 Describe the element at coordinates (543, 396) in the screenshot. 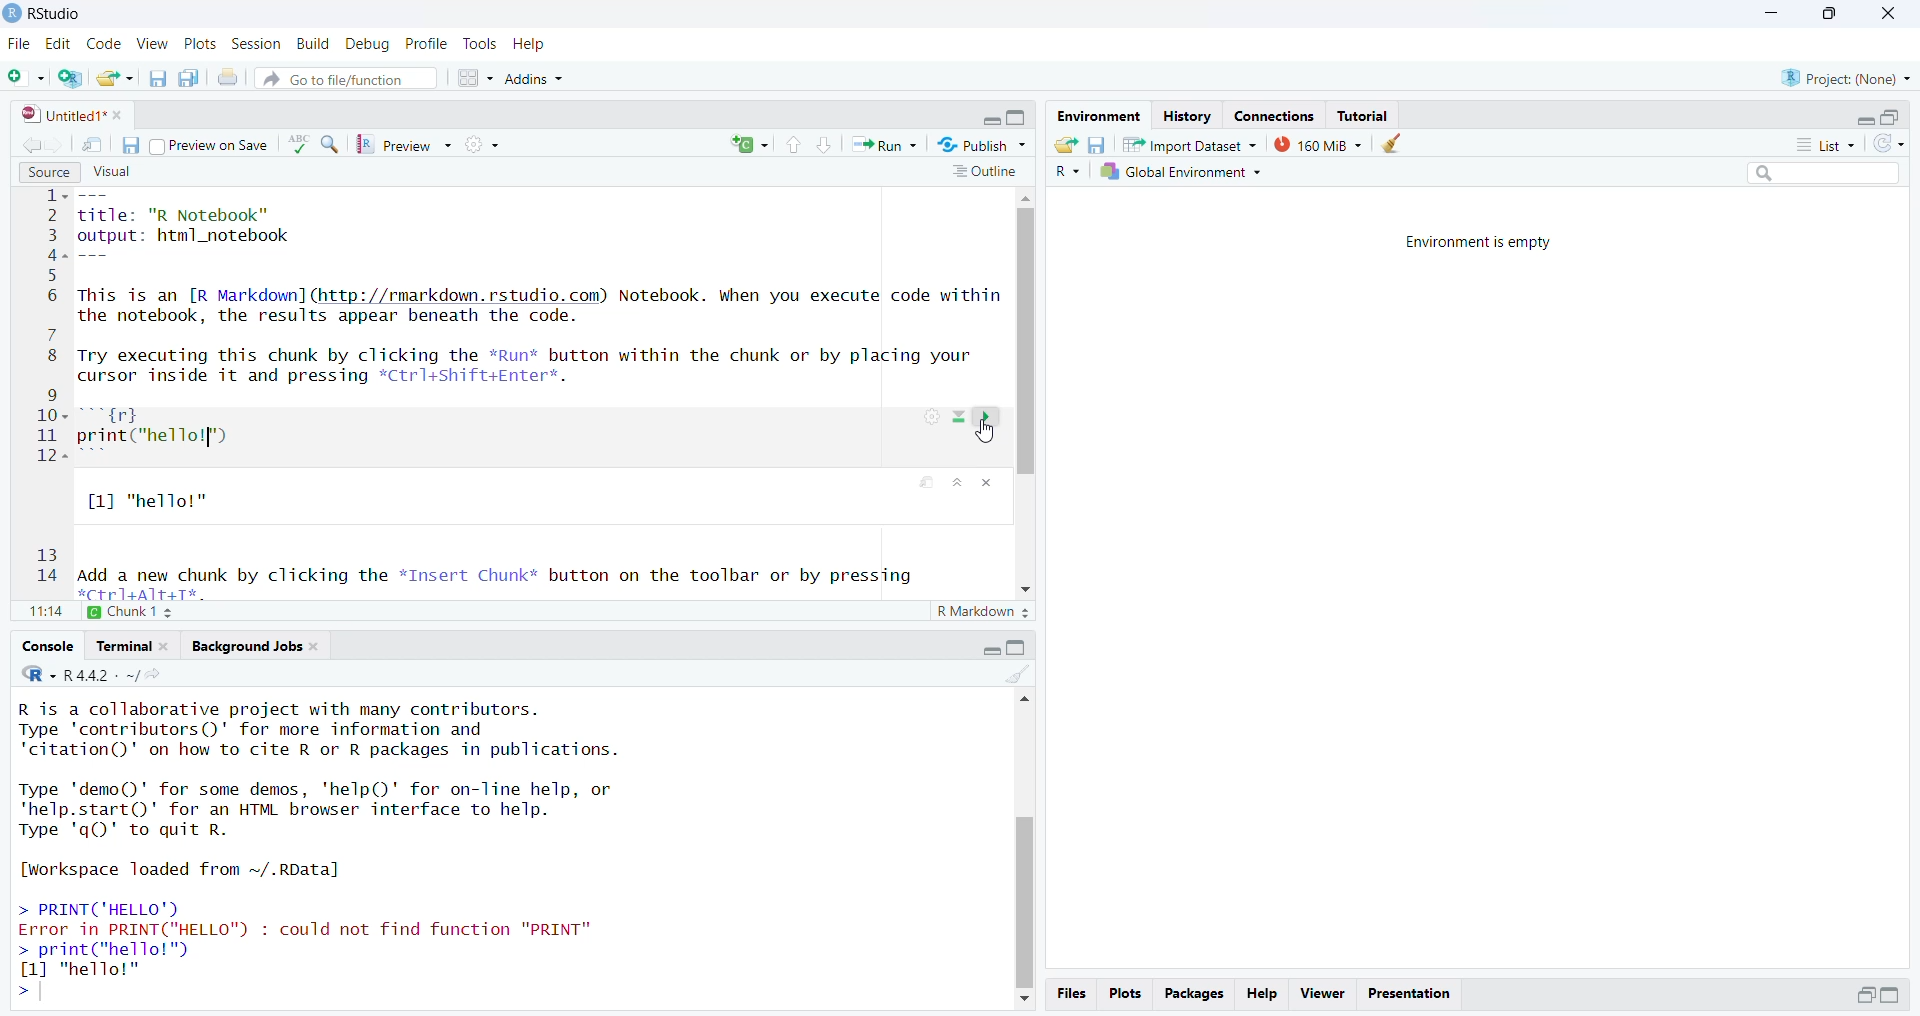

I see `source` at that location.